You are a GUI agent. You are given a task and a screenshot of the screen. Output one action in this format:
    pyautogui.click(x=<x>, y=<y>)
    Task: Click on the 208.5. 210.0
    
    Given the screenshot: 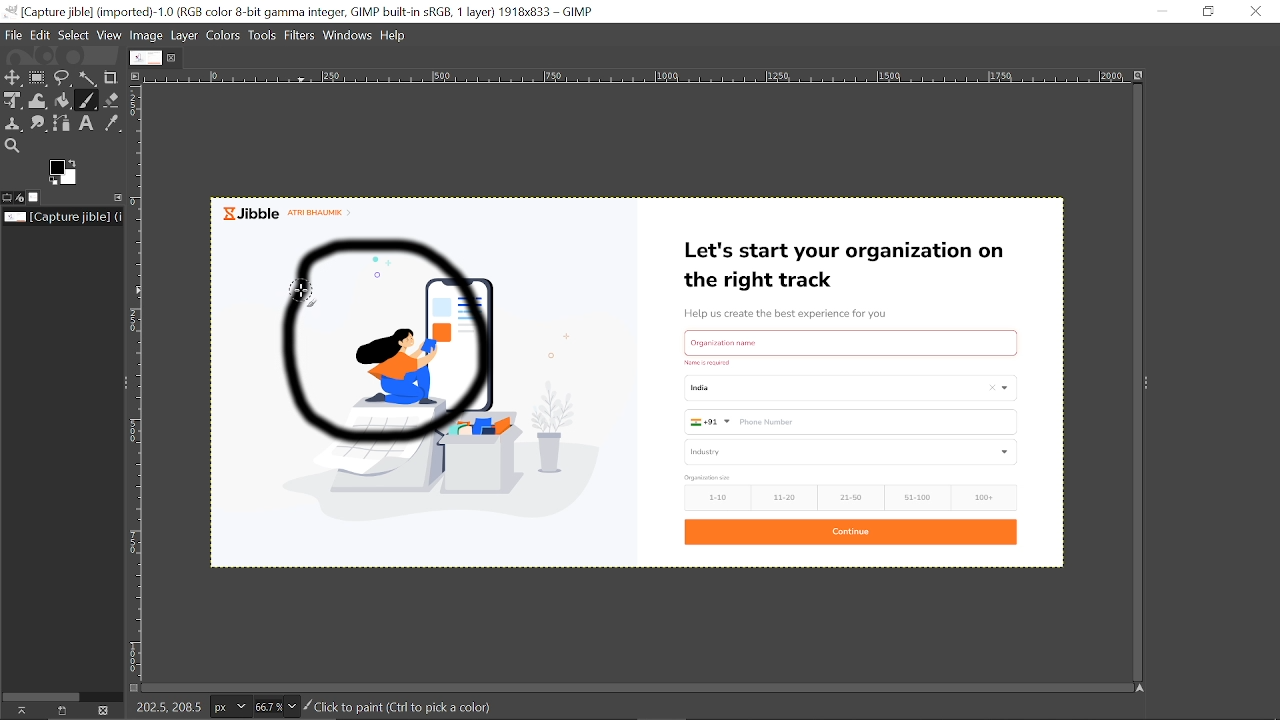 What is the action you would take?
    pyautogui.click(x=168, y=704)
    